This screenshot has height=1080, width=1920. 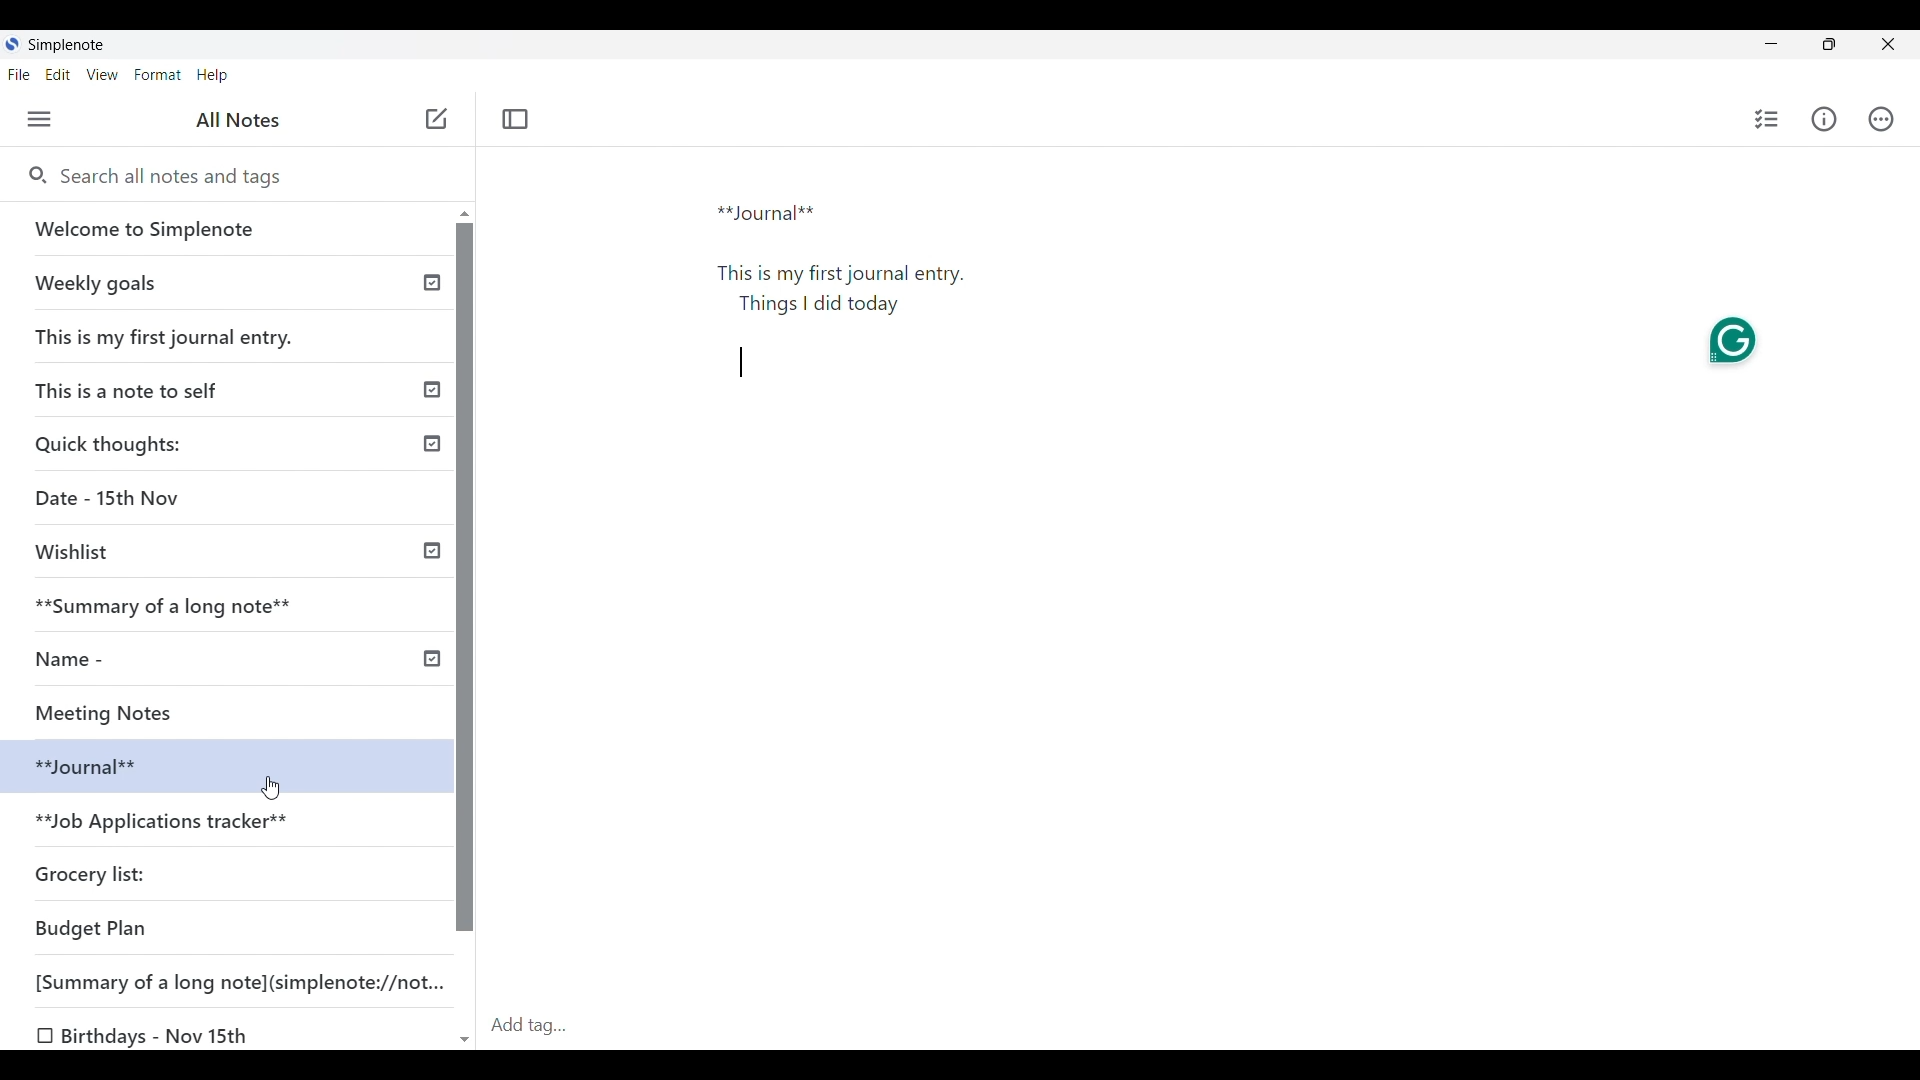 What do you see at coordinates (1823, 118) in the screenshot?
I see `Info` at bounding box center [1823, 118].